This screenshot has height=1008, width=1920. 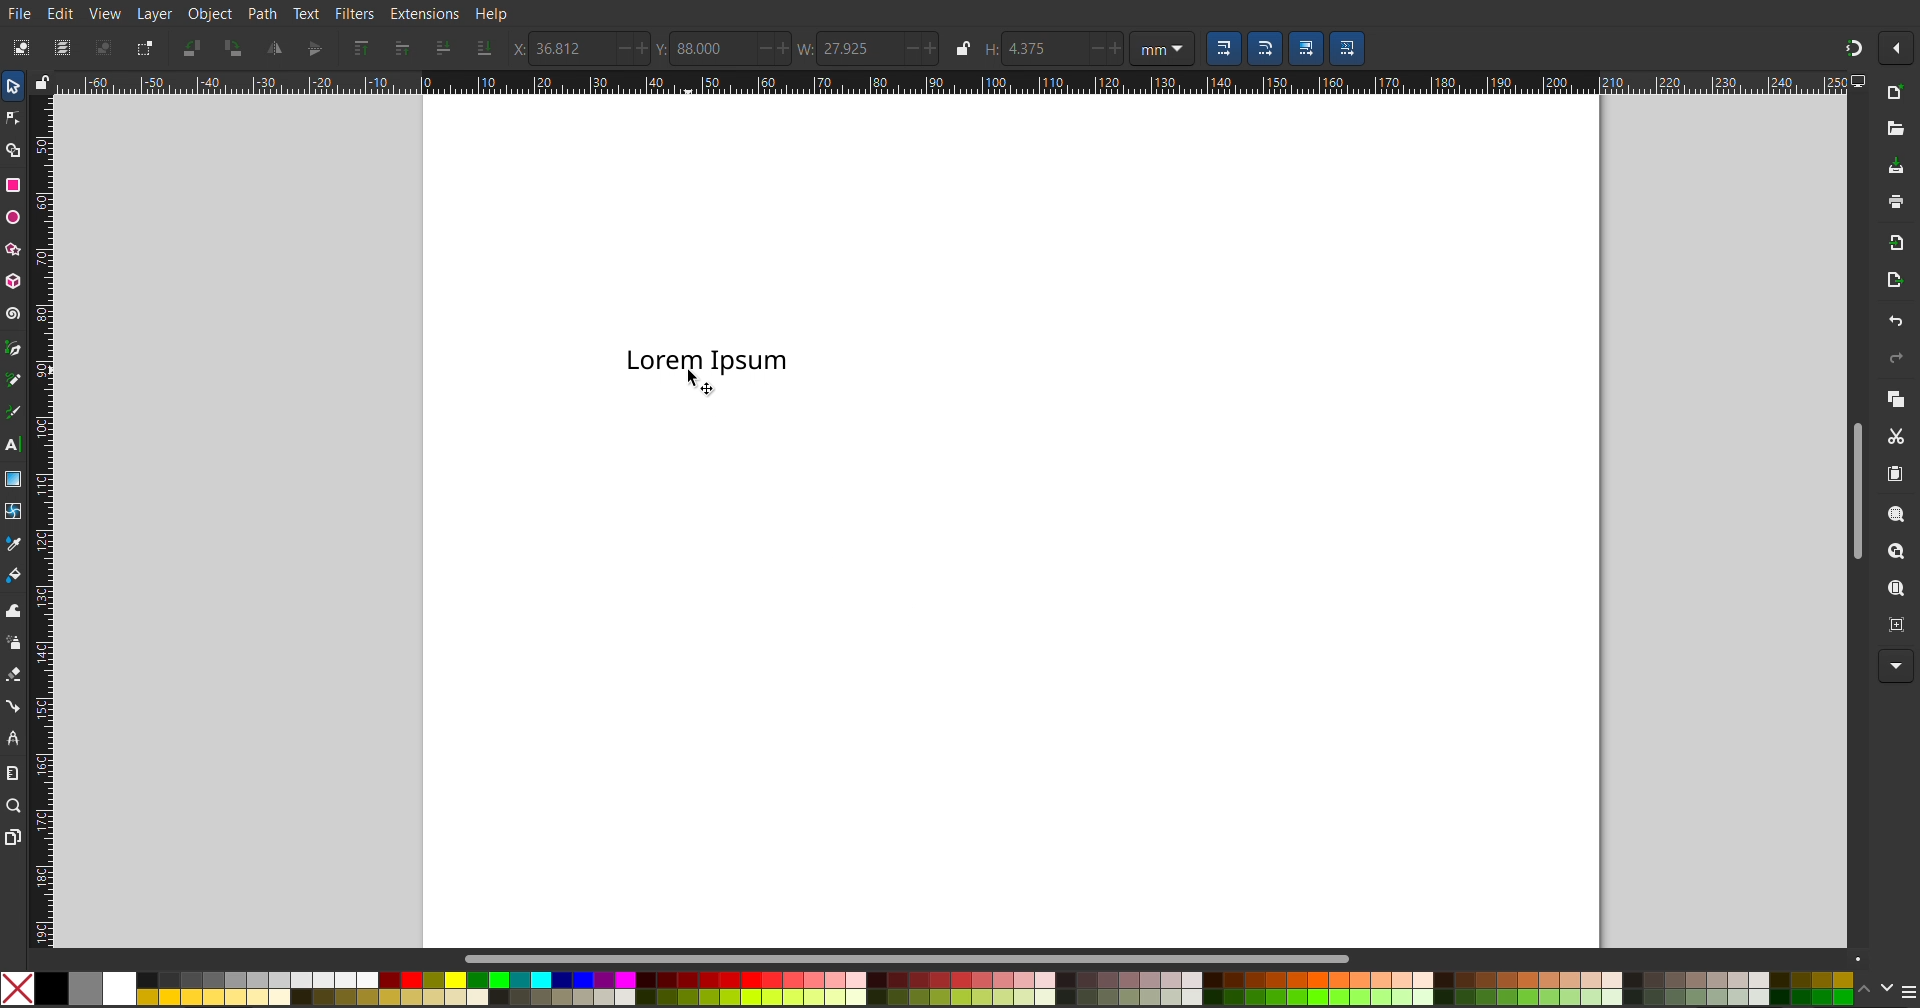 What do you see at coordinates (1264, 49) in the screenshot?
I see `Scale radii of round corners` at bounding box center [1264, 49].